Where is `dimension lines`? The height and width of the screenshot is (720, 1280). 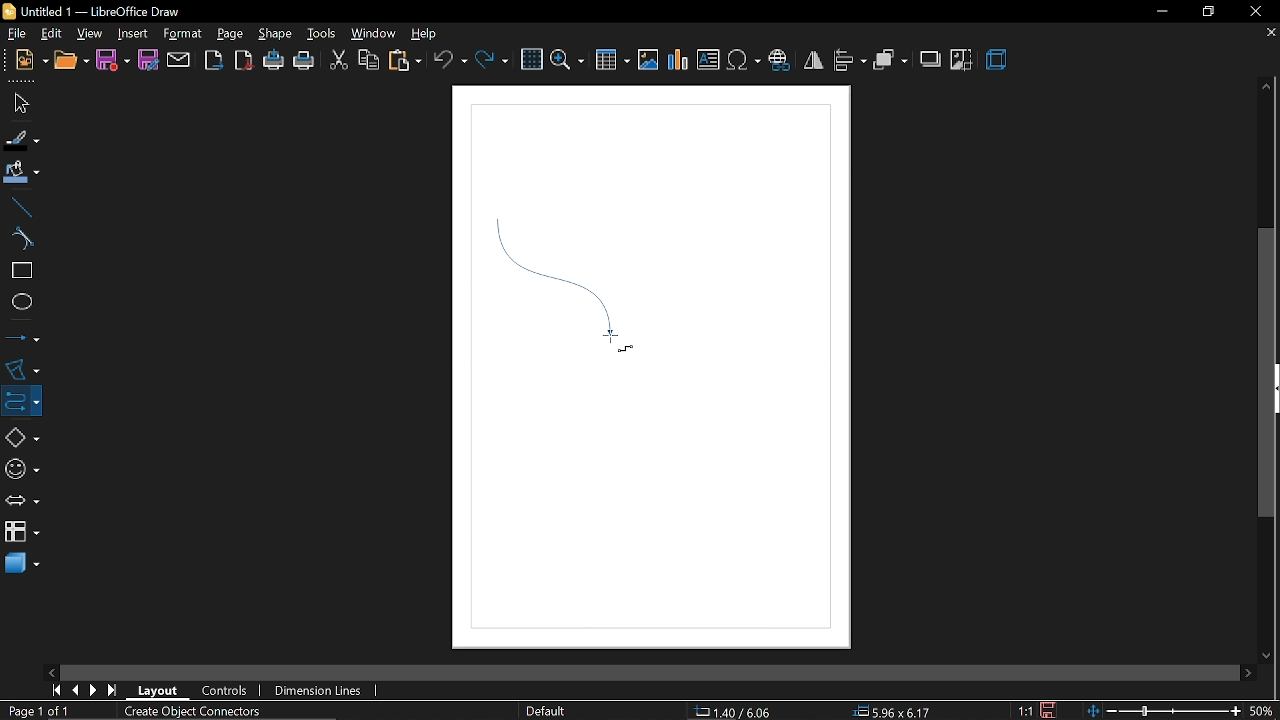 dimension lines is located at coordinates (321, 691).